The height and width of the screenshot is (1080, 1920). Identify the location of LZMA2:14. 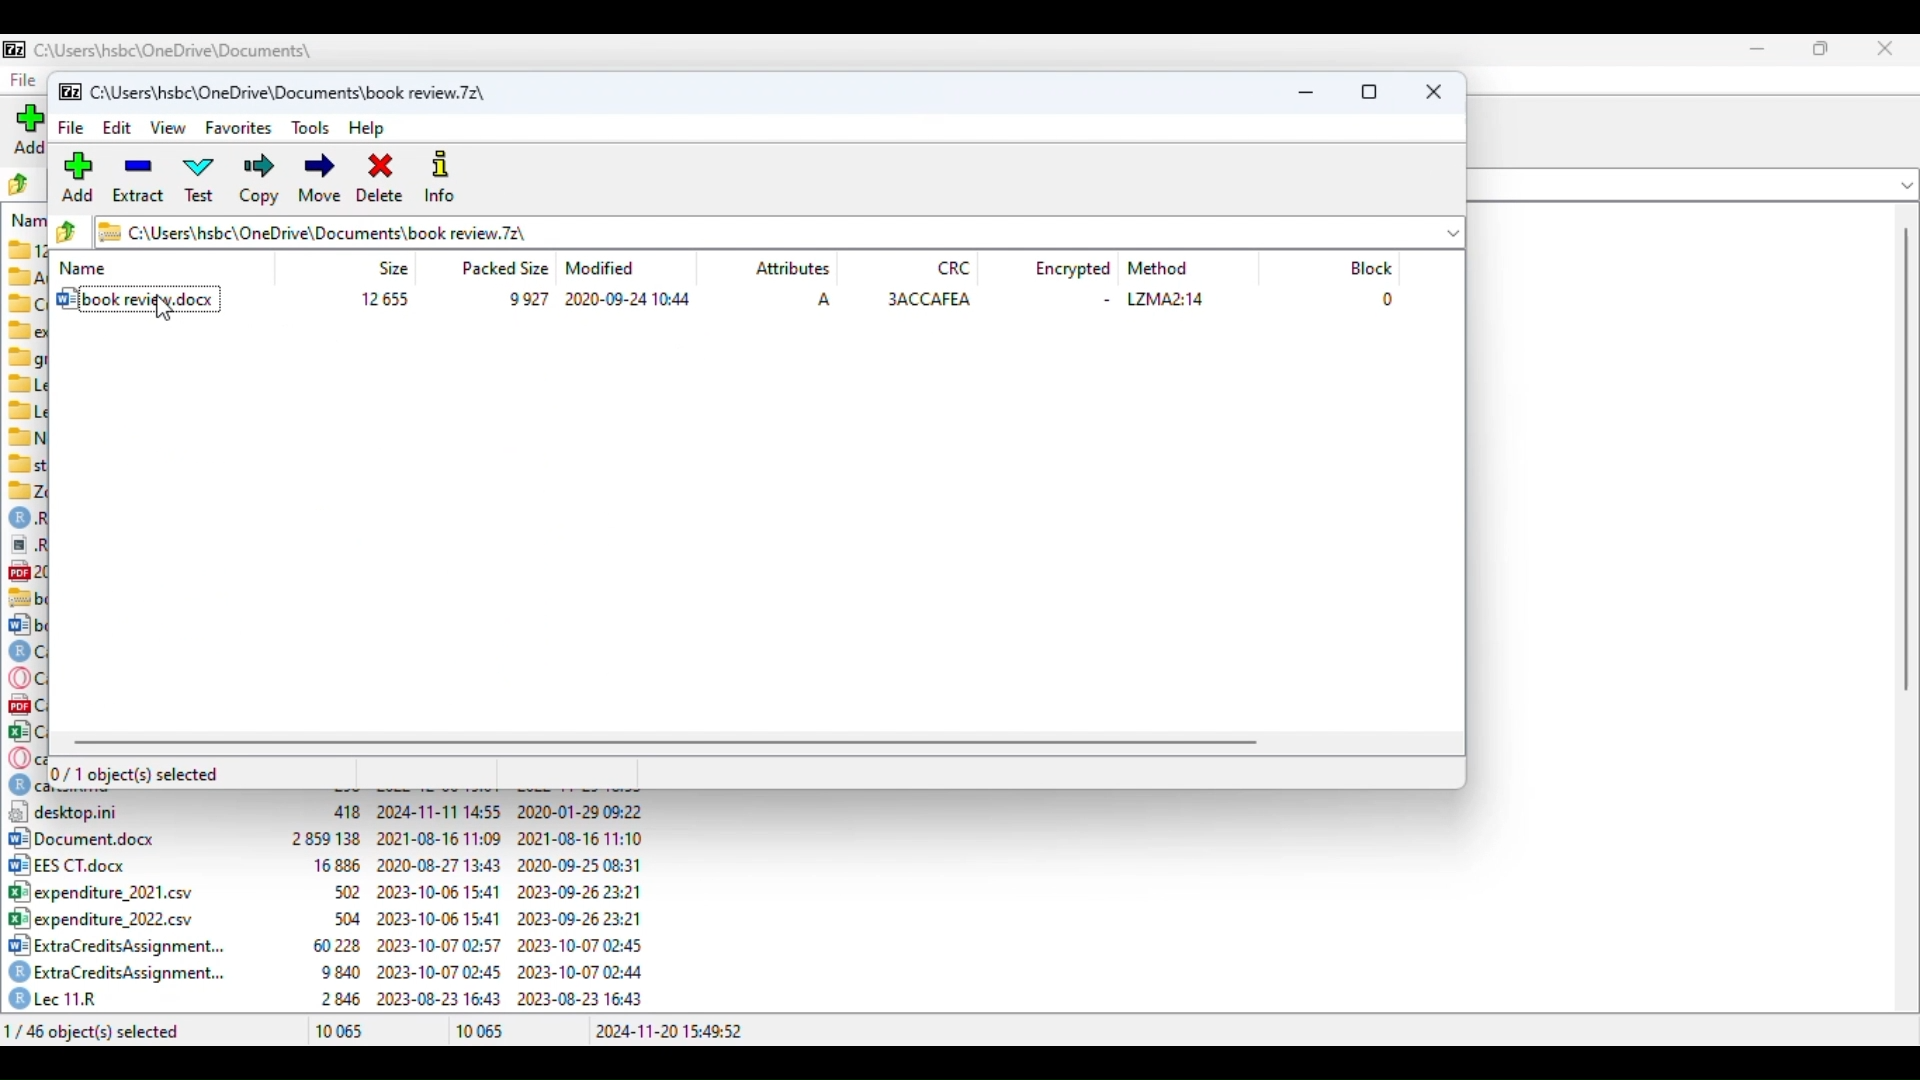
(1165, 300).